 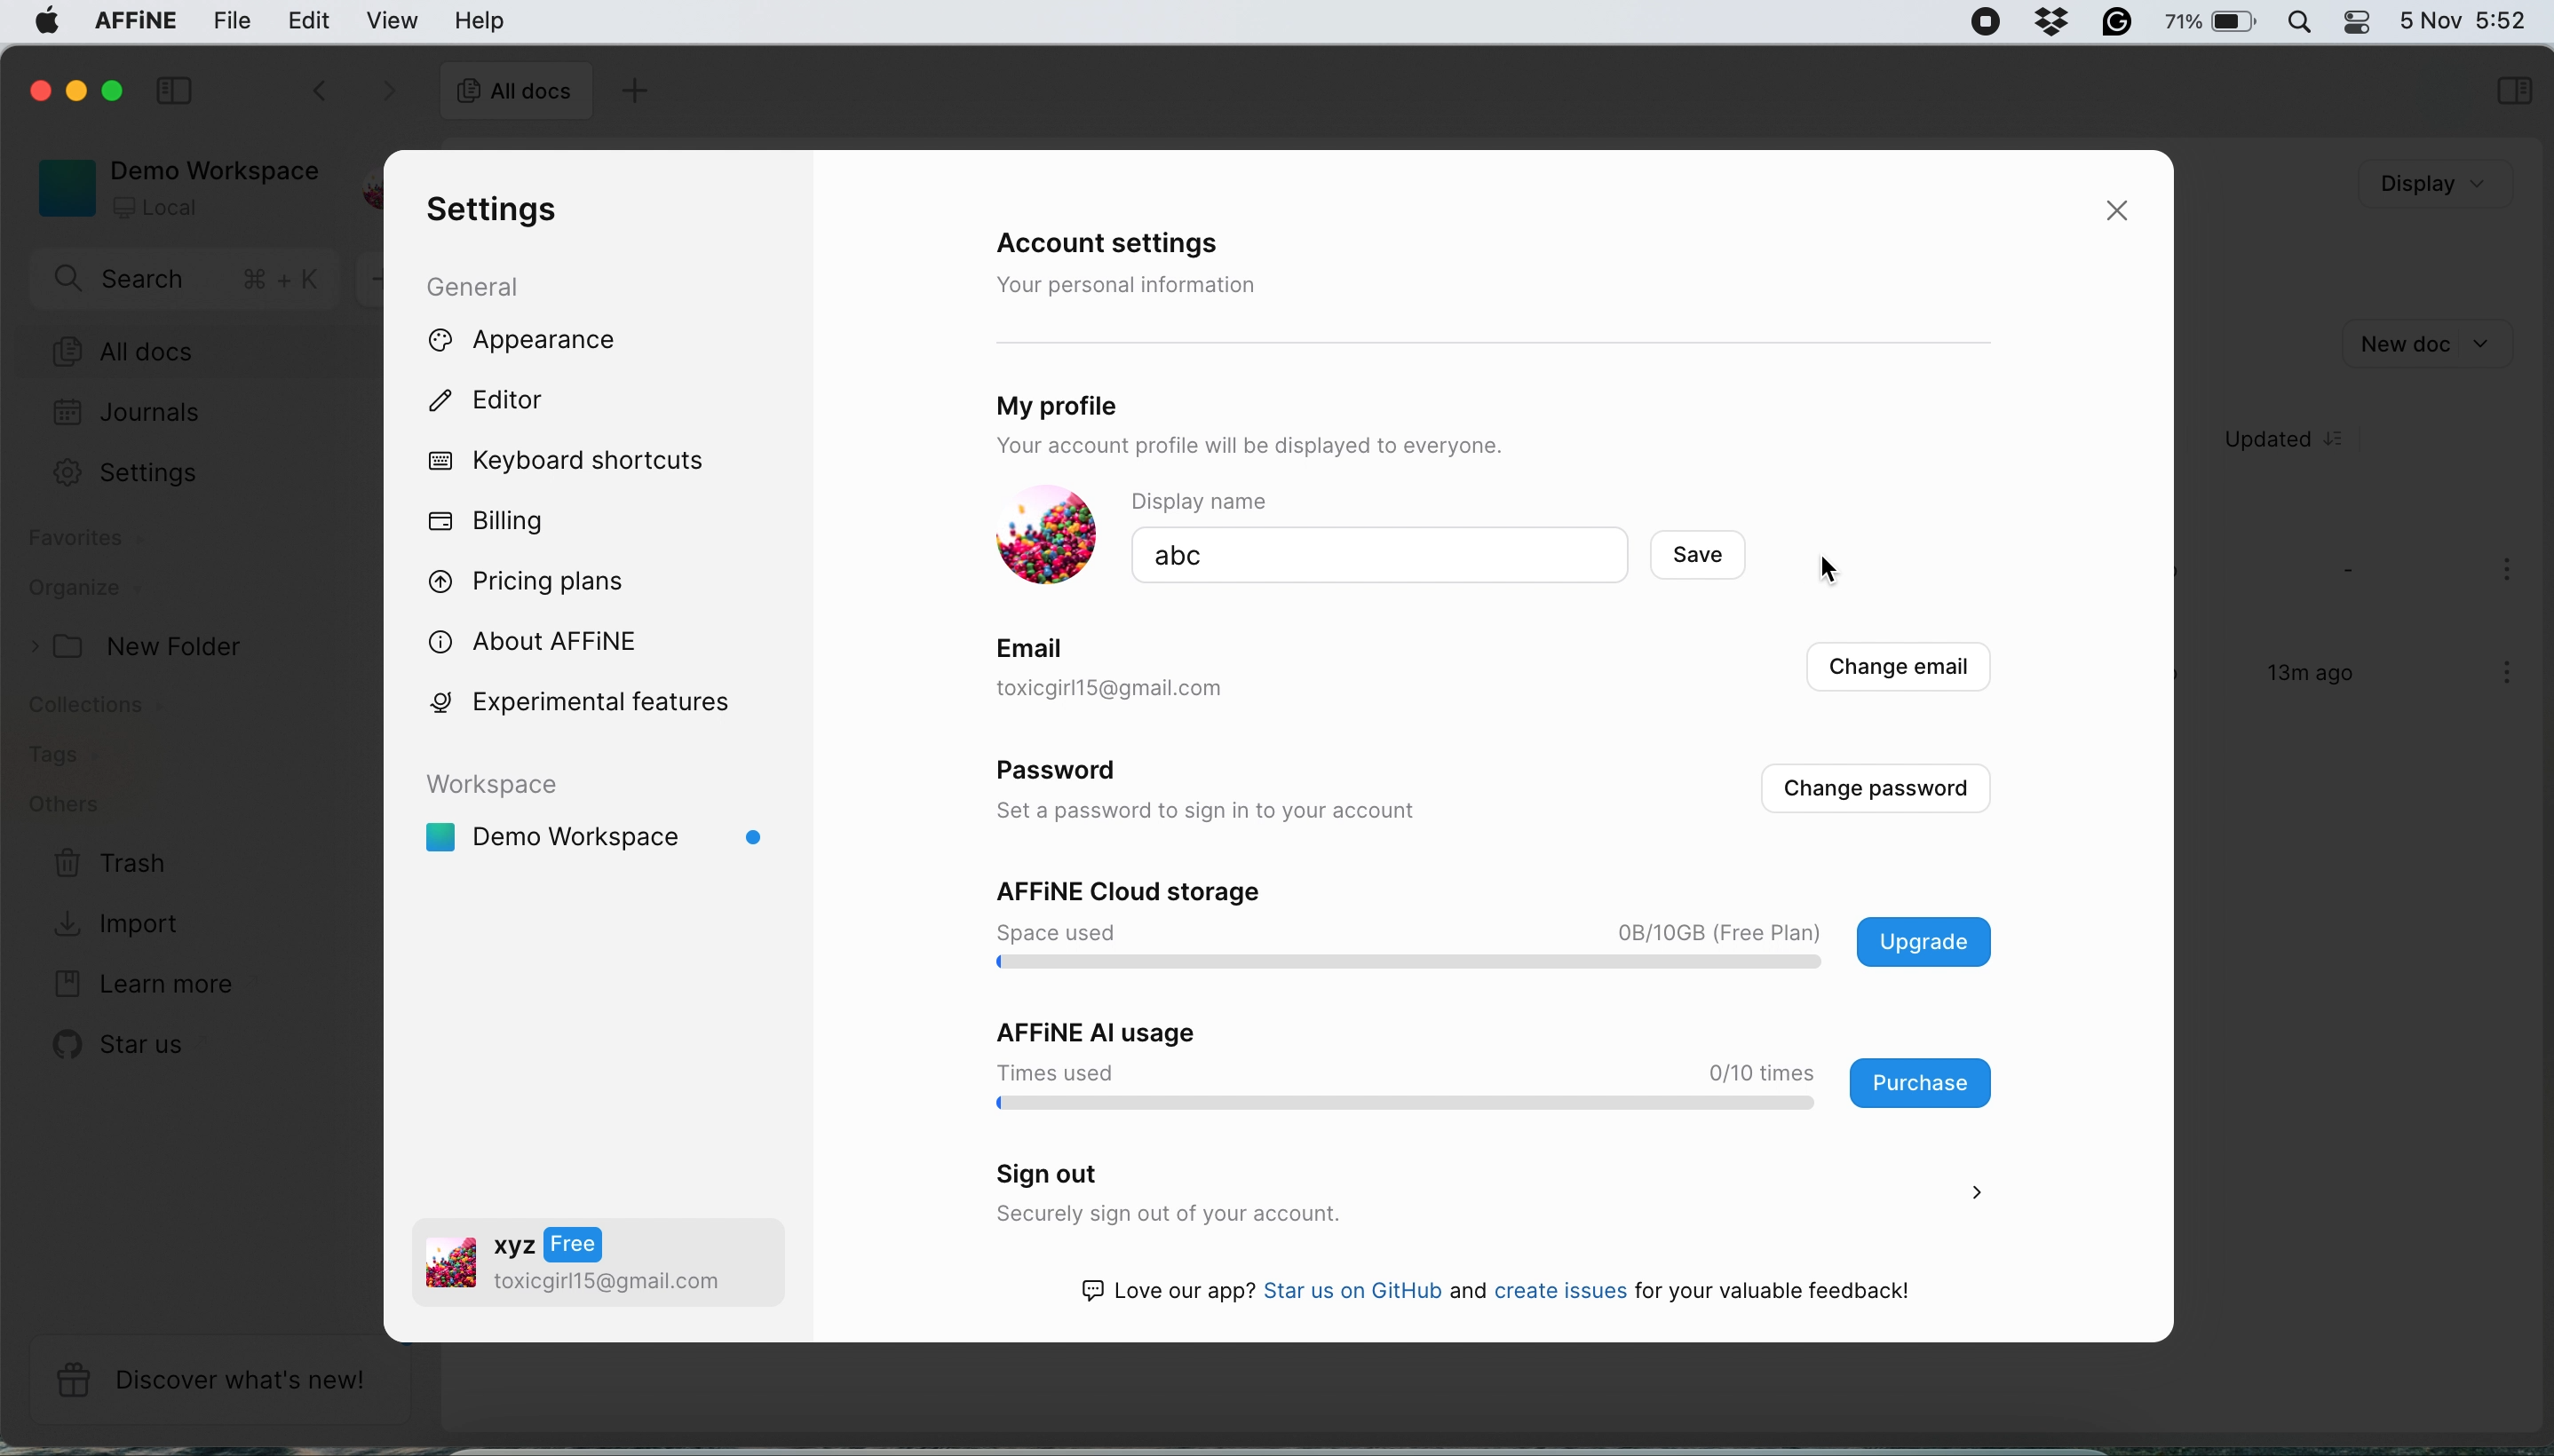 What do you see at coordinates (1721, 558) in the screenshot?
I see `Save` at bounding box center [1721, 558].